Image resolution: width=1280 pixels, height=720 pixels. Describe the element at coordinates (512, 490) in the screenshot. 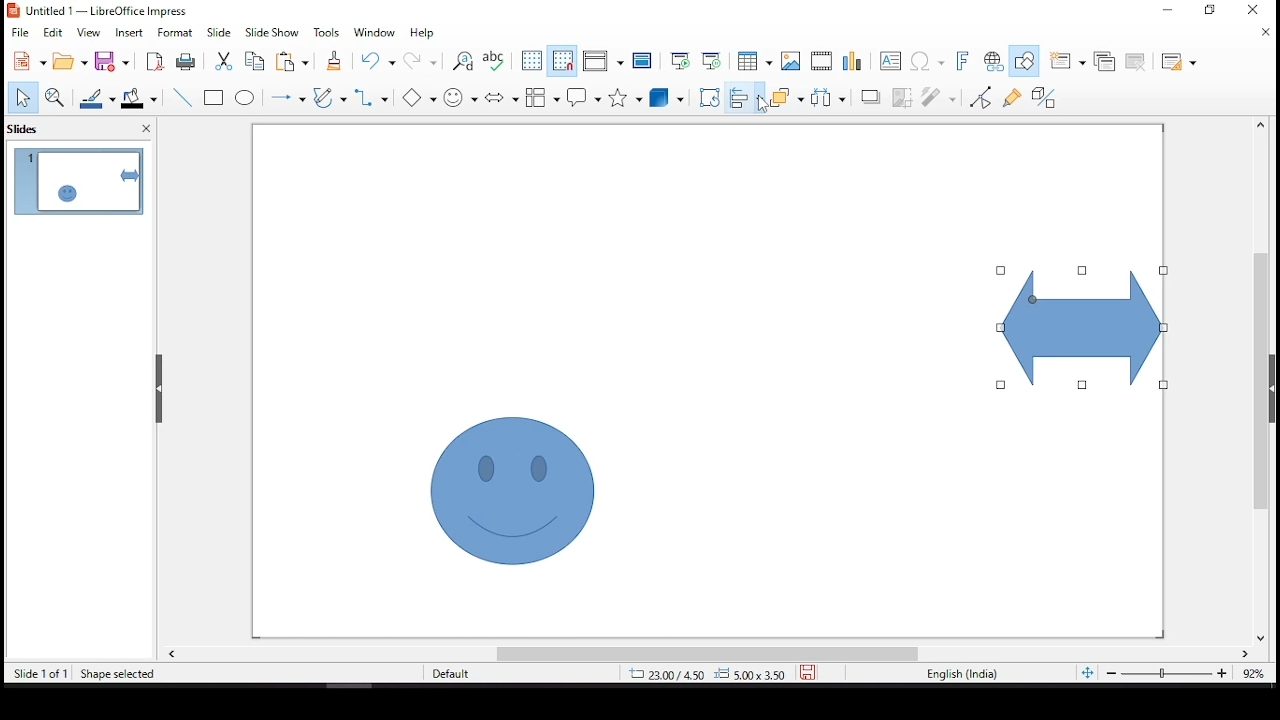

I see `shape` at that location.